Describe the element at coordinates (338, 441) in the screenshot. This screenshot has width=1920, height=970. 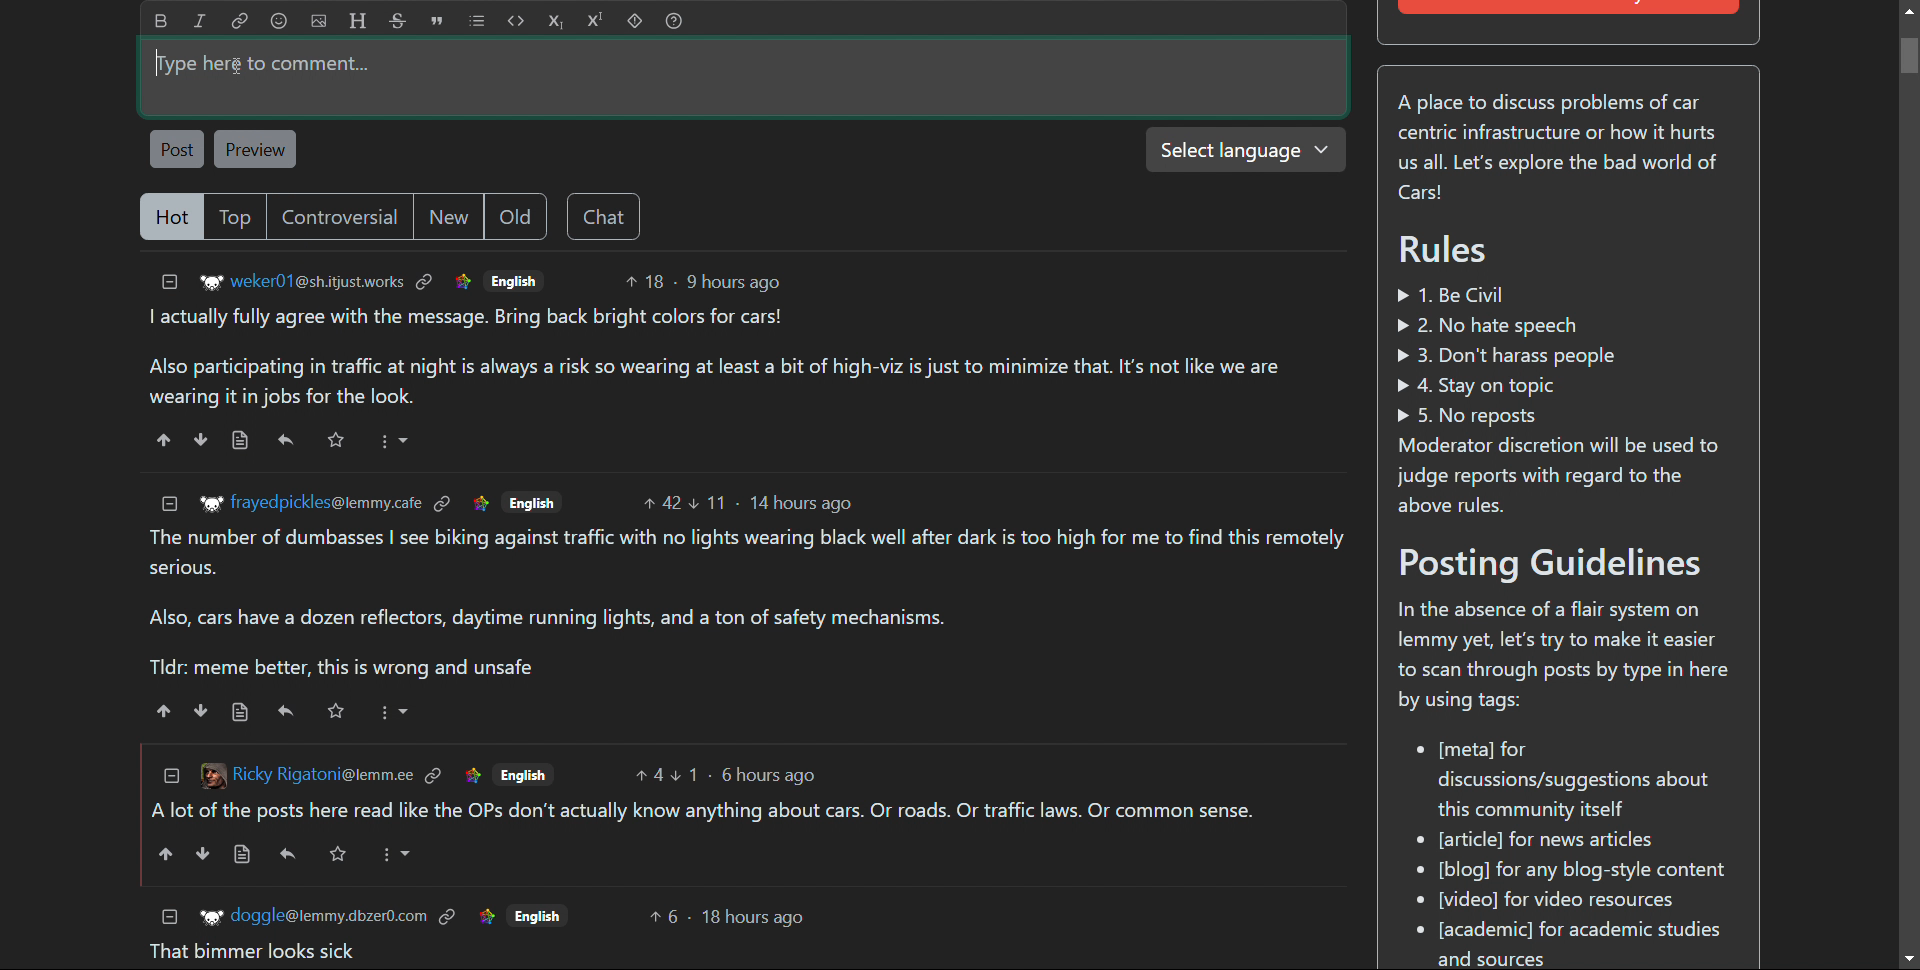
I see `Starred` at that location.